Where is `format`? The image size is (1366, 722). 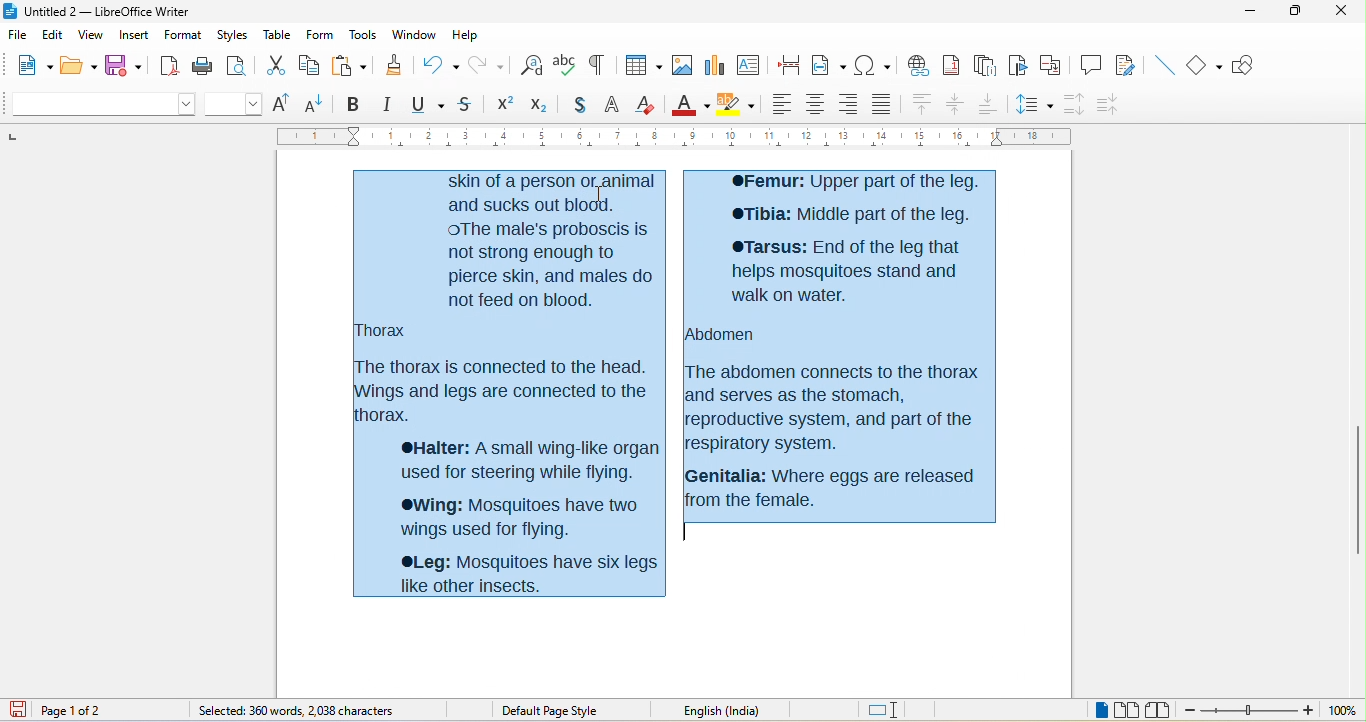
format is located at coordinates (182, 35).